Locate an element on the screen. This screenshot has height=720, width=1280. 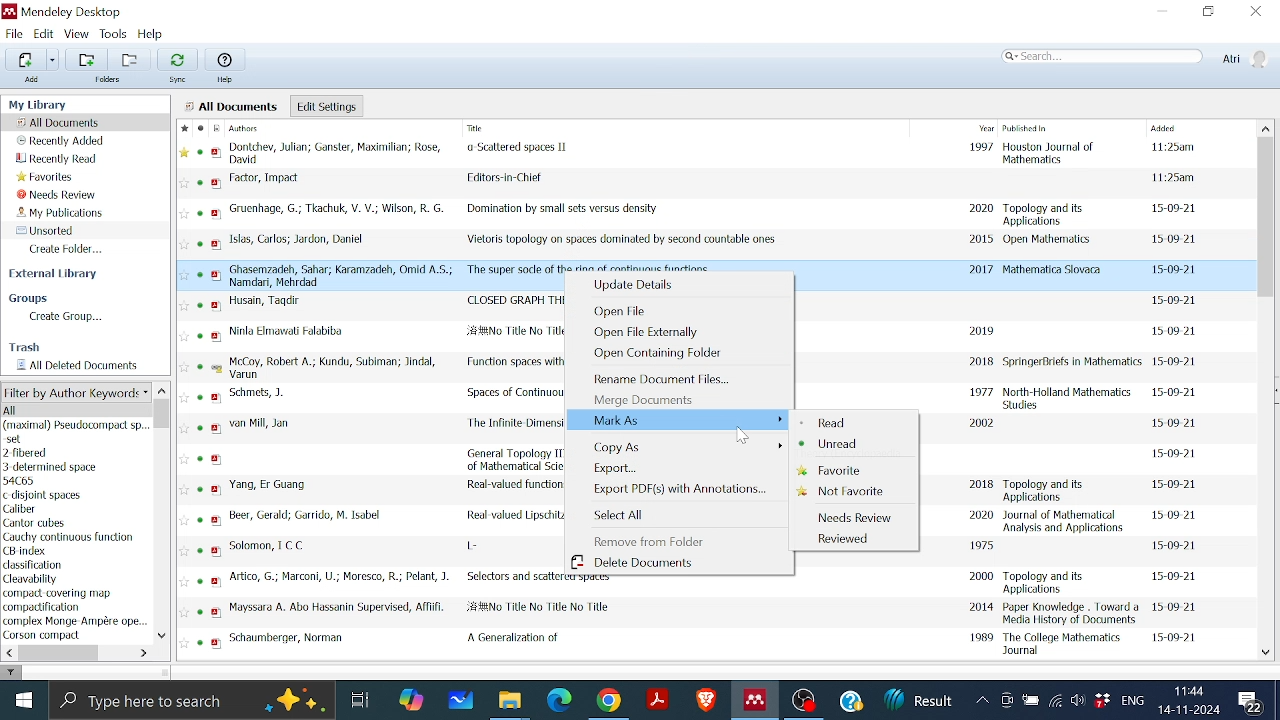
document is located at coordinates (1082, 490).